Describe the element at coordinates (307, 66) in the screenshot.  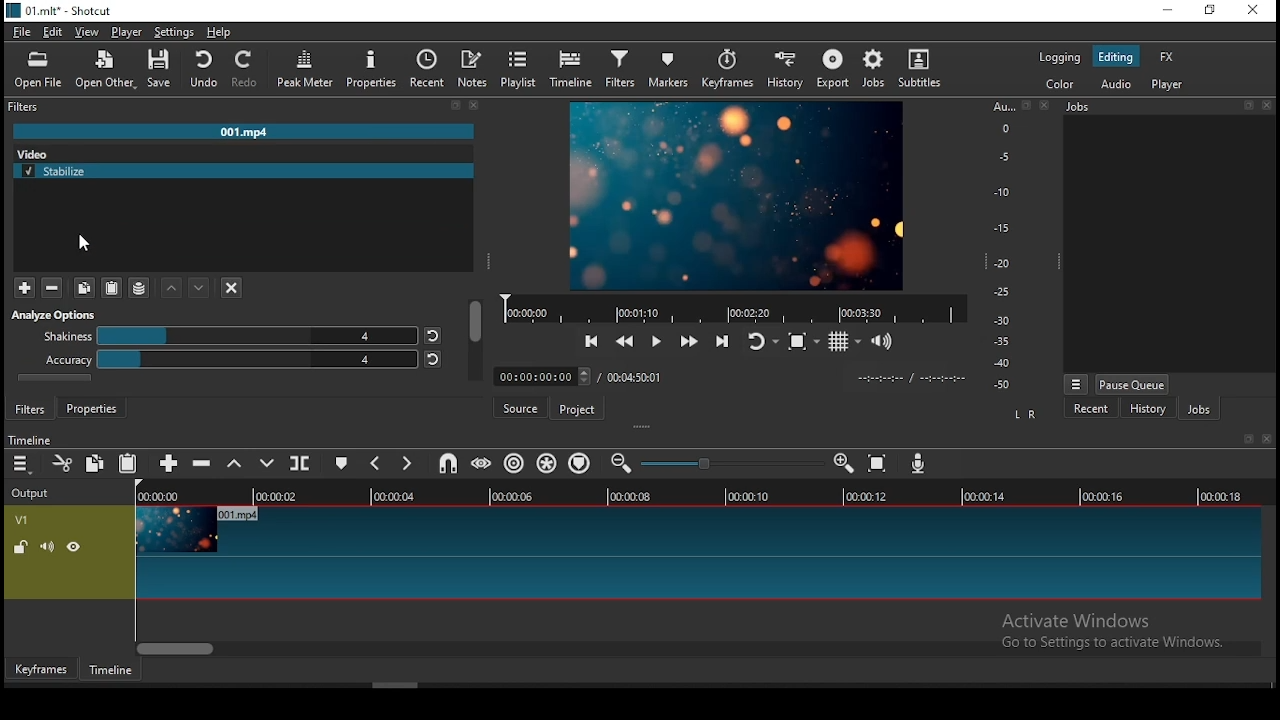
I see `Peak Meter` at that location.